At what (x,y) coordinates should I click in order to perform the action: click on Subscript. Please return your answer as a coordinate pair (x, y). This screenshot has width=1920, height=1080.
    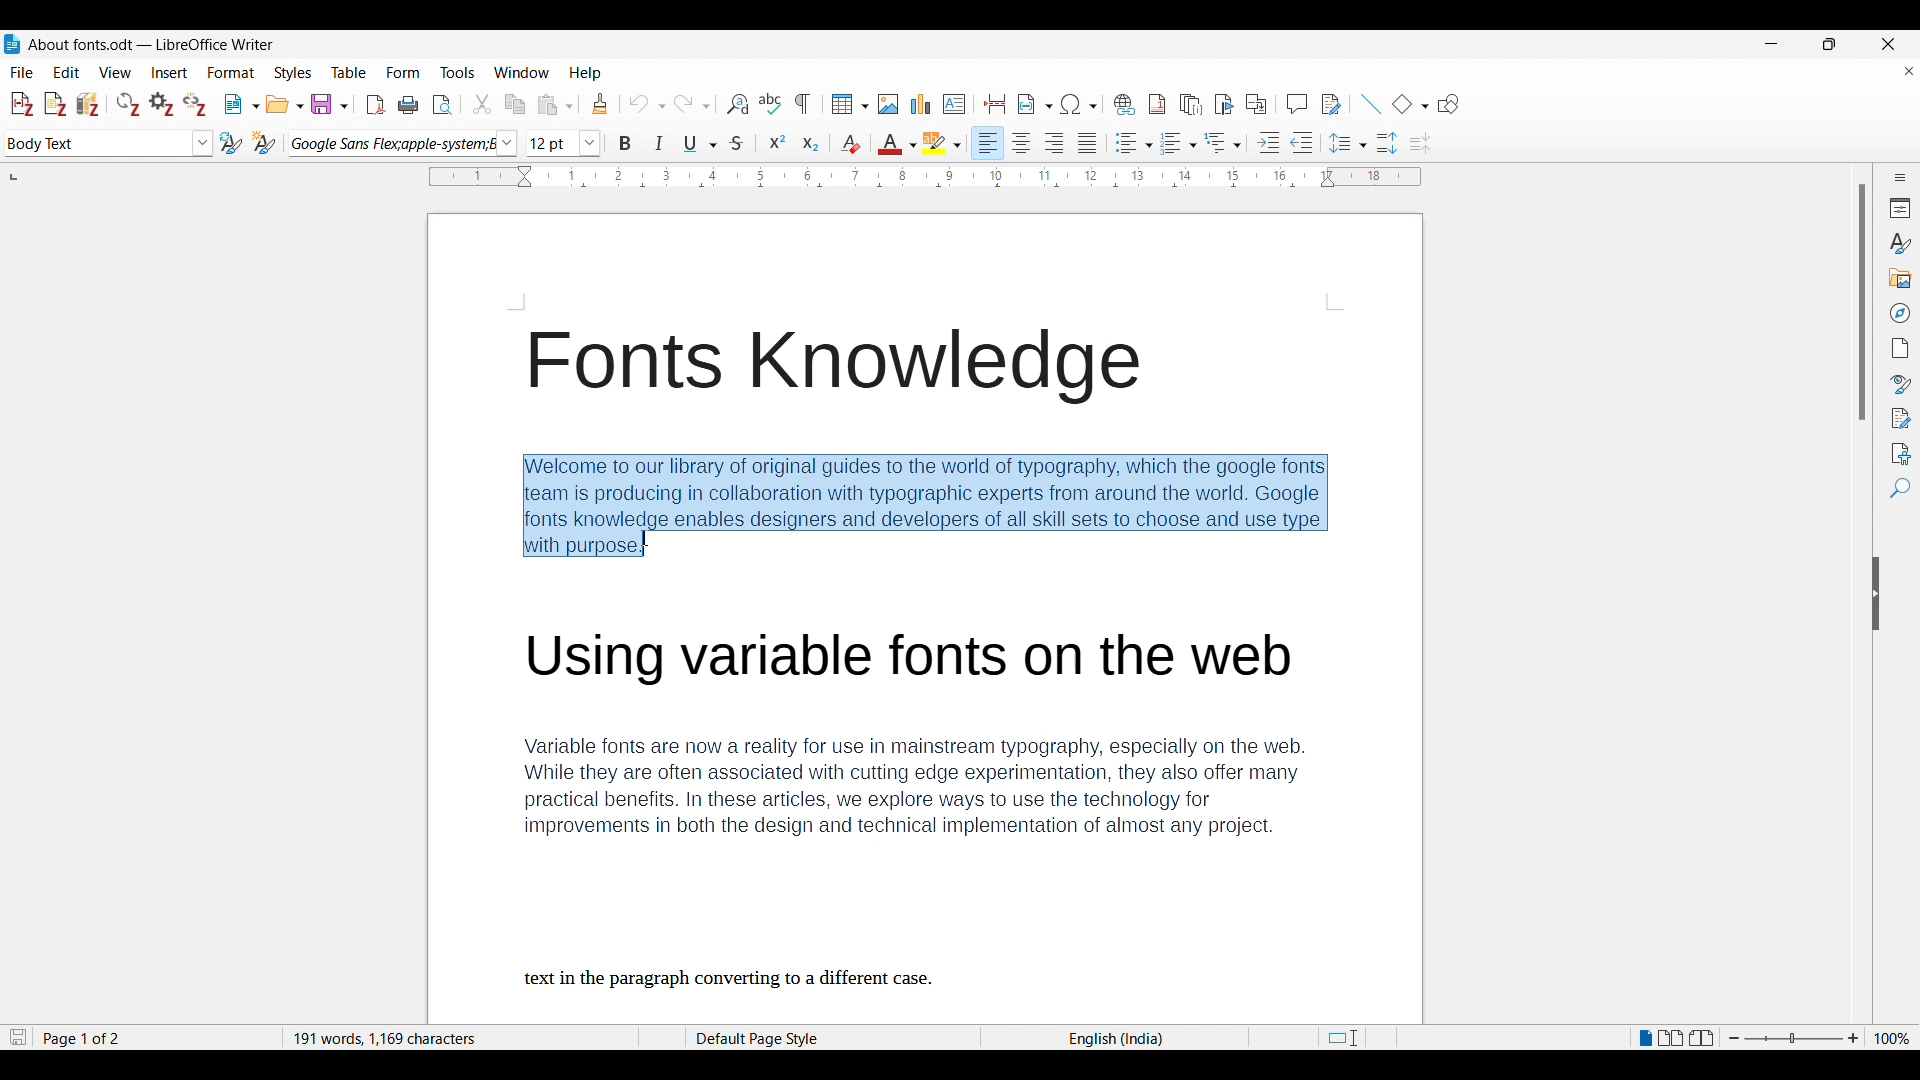
    Looking at the image, I should click on (811, 143).